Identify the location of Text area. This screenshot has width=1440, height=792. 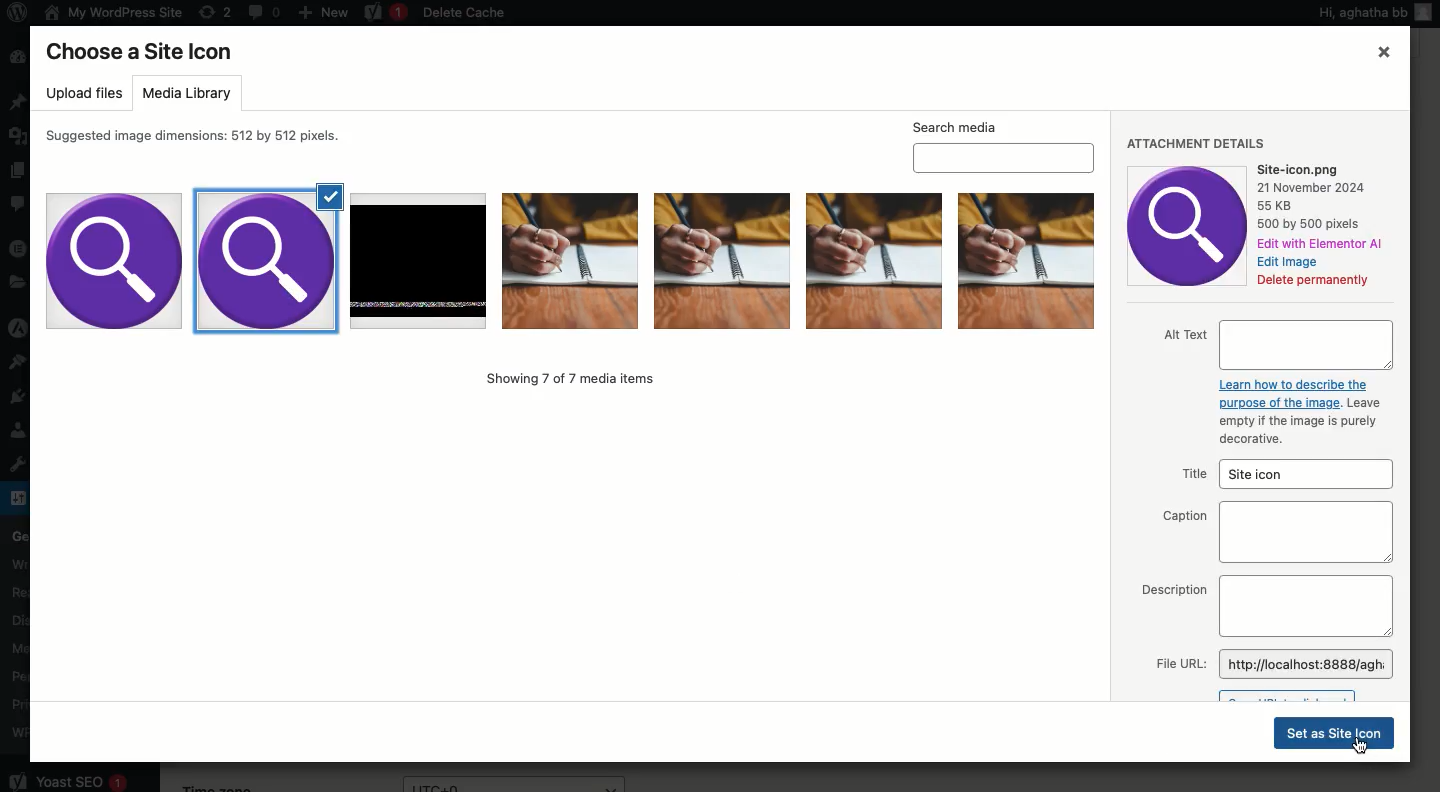
(1310, 604).